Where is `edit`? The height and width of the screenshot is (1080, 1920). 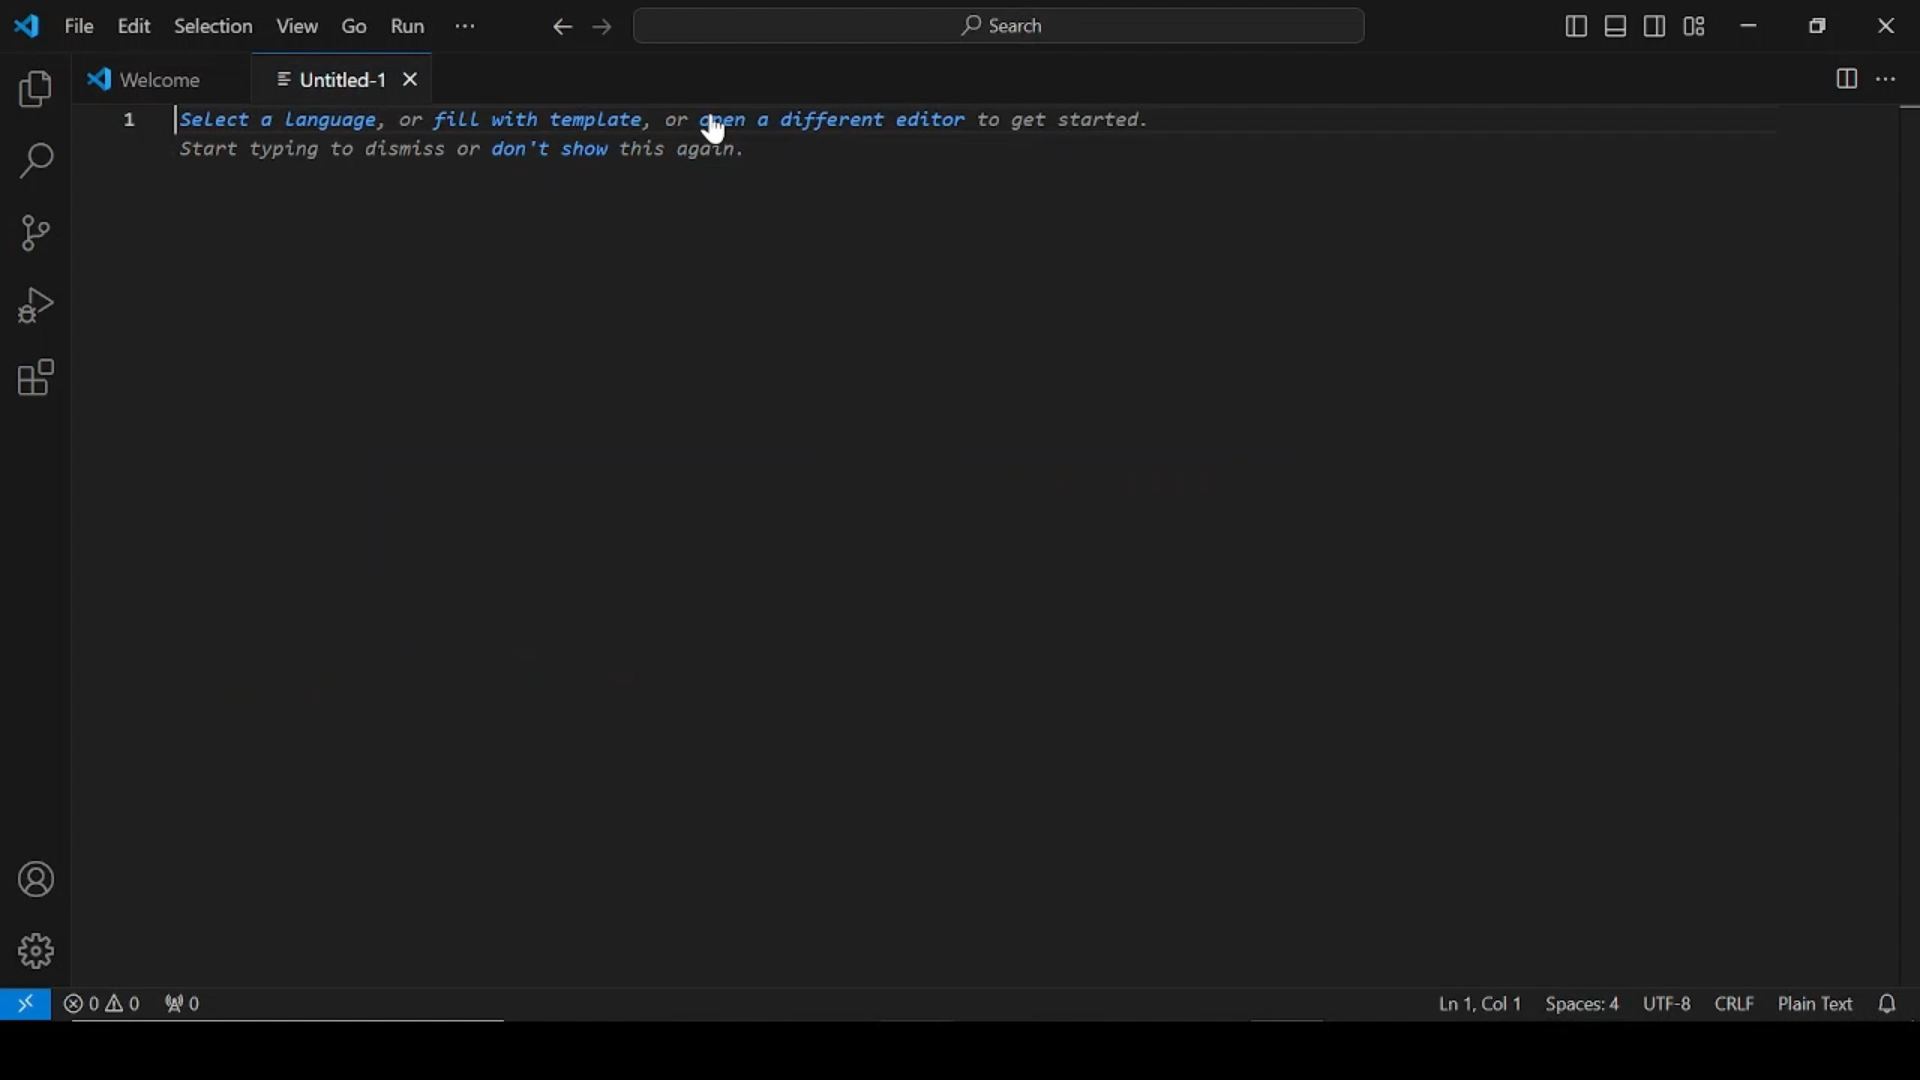 edit is located at coordinates (132, 26).